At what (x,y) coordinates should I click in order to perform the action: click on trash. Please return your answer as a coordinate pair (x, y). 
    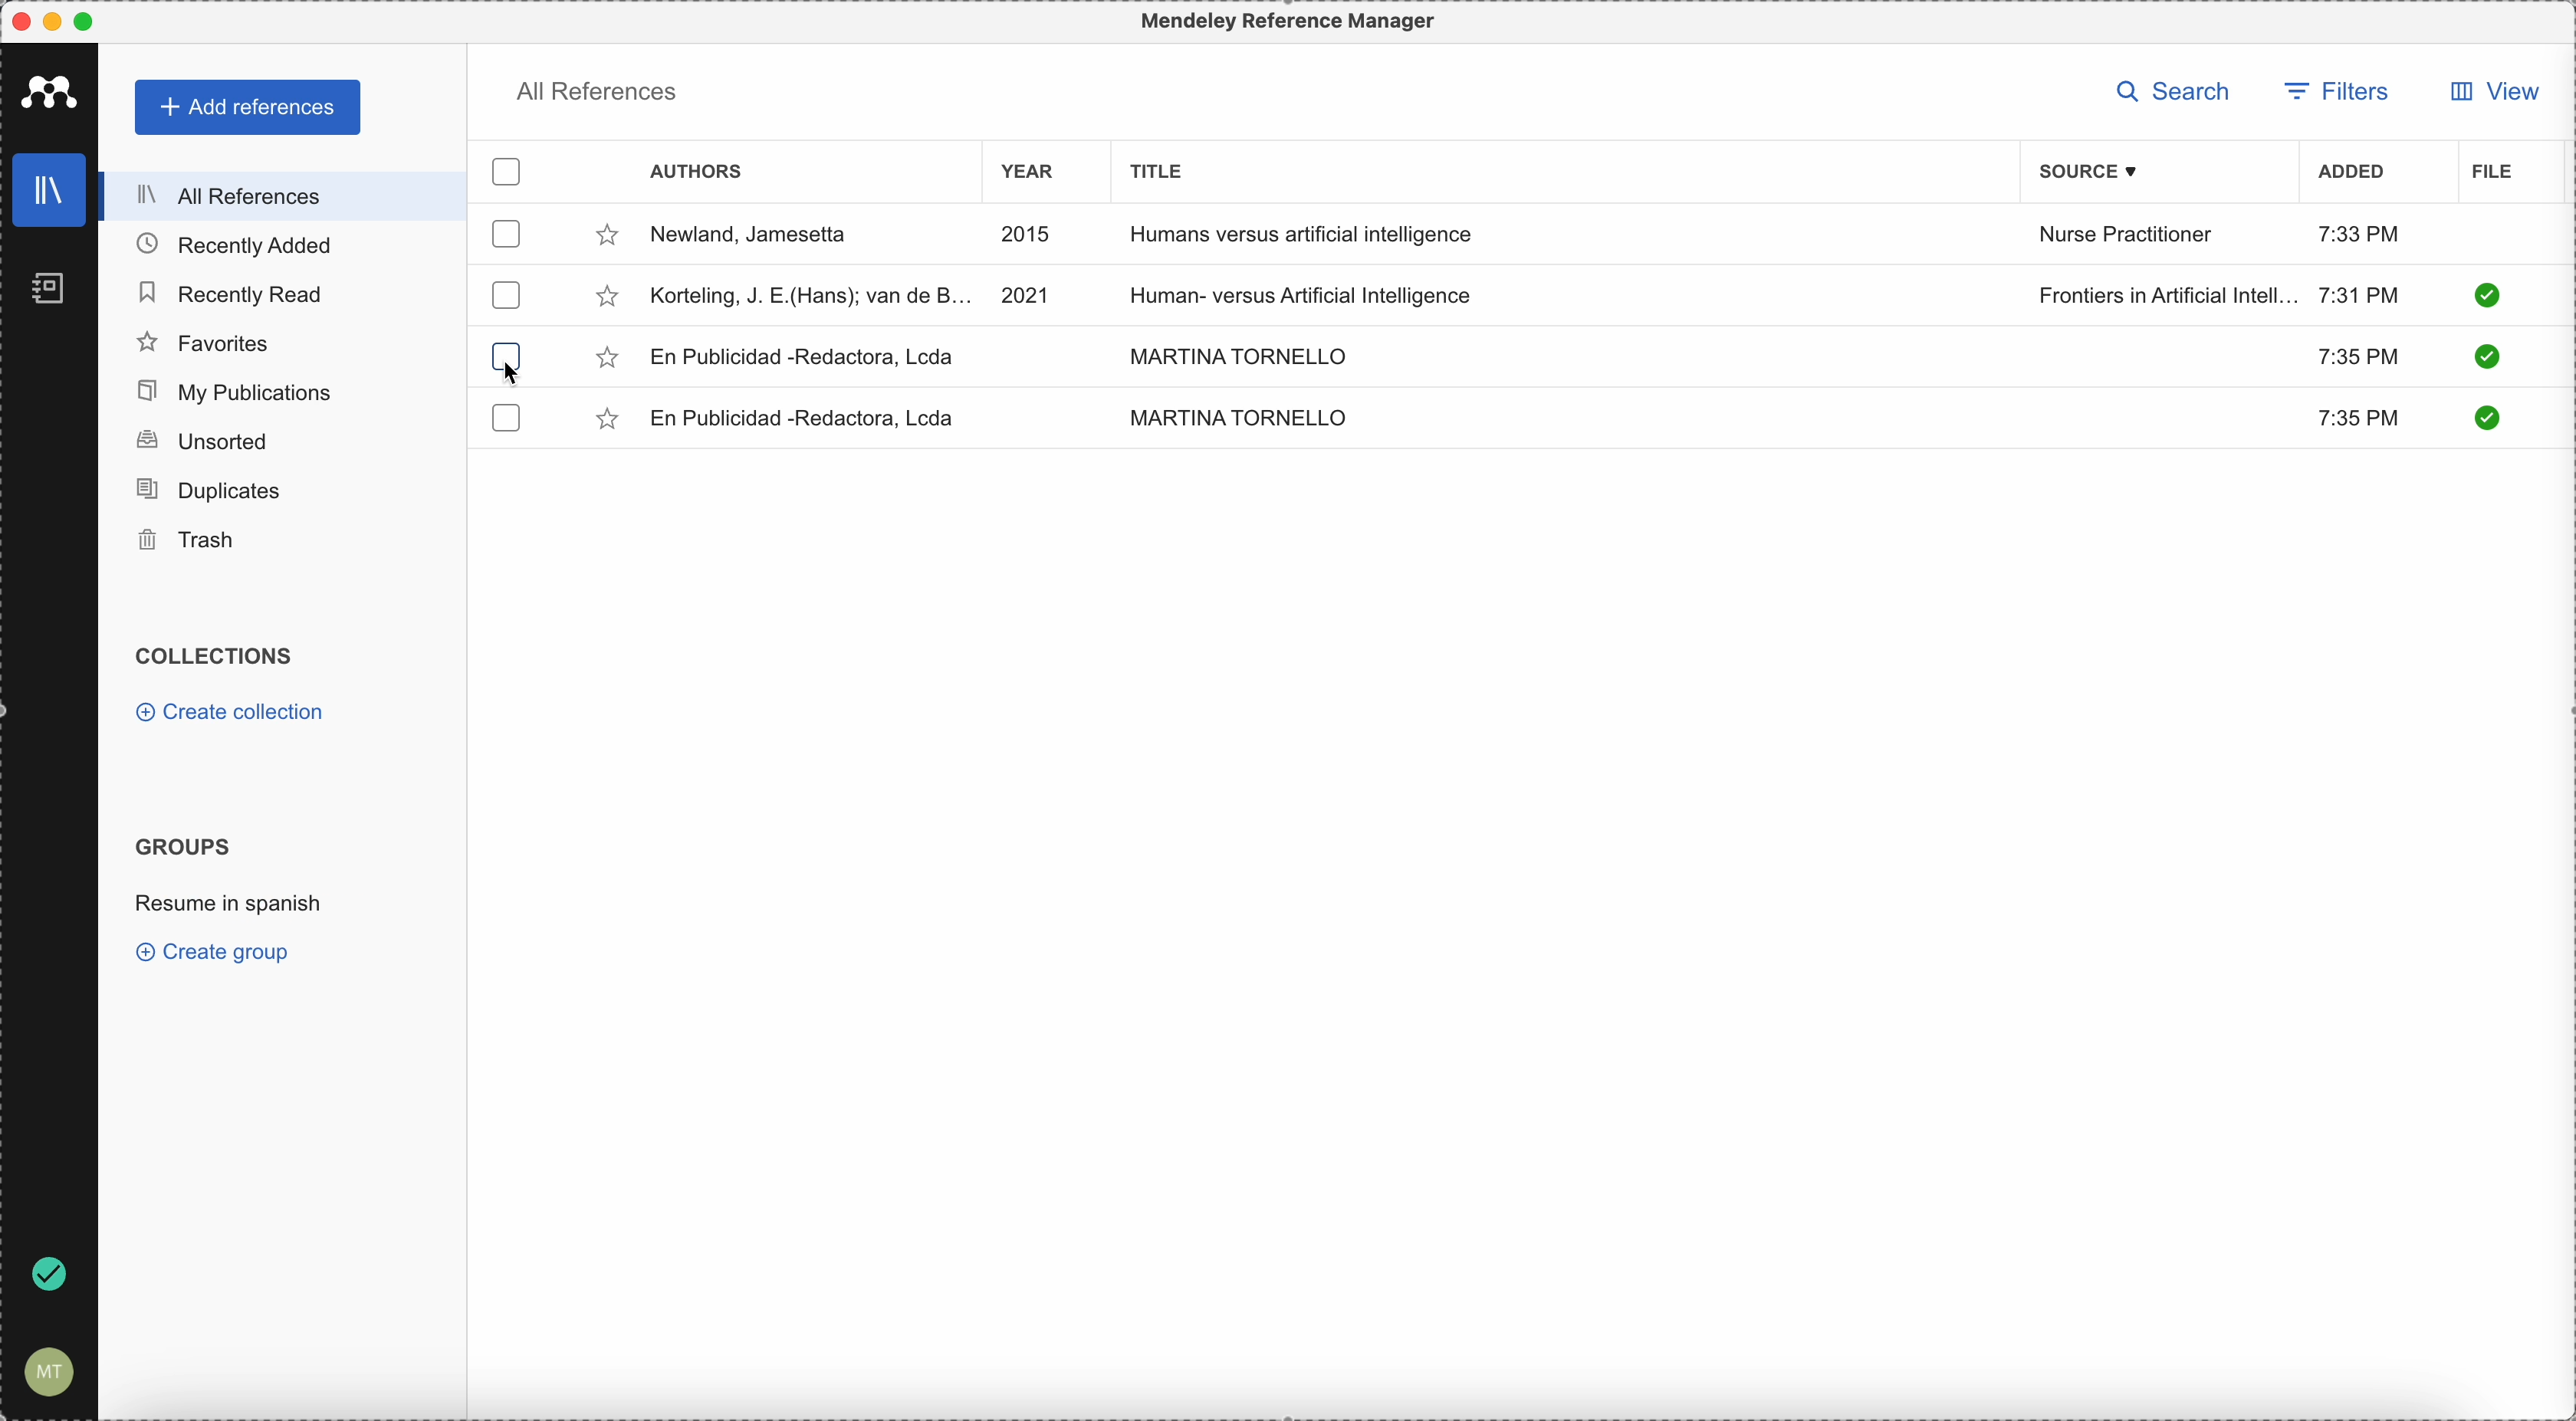
    Looking at the image, I should click on (190, 541).